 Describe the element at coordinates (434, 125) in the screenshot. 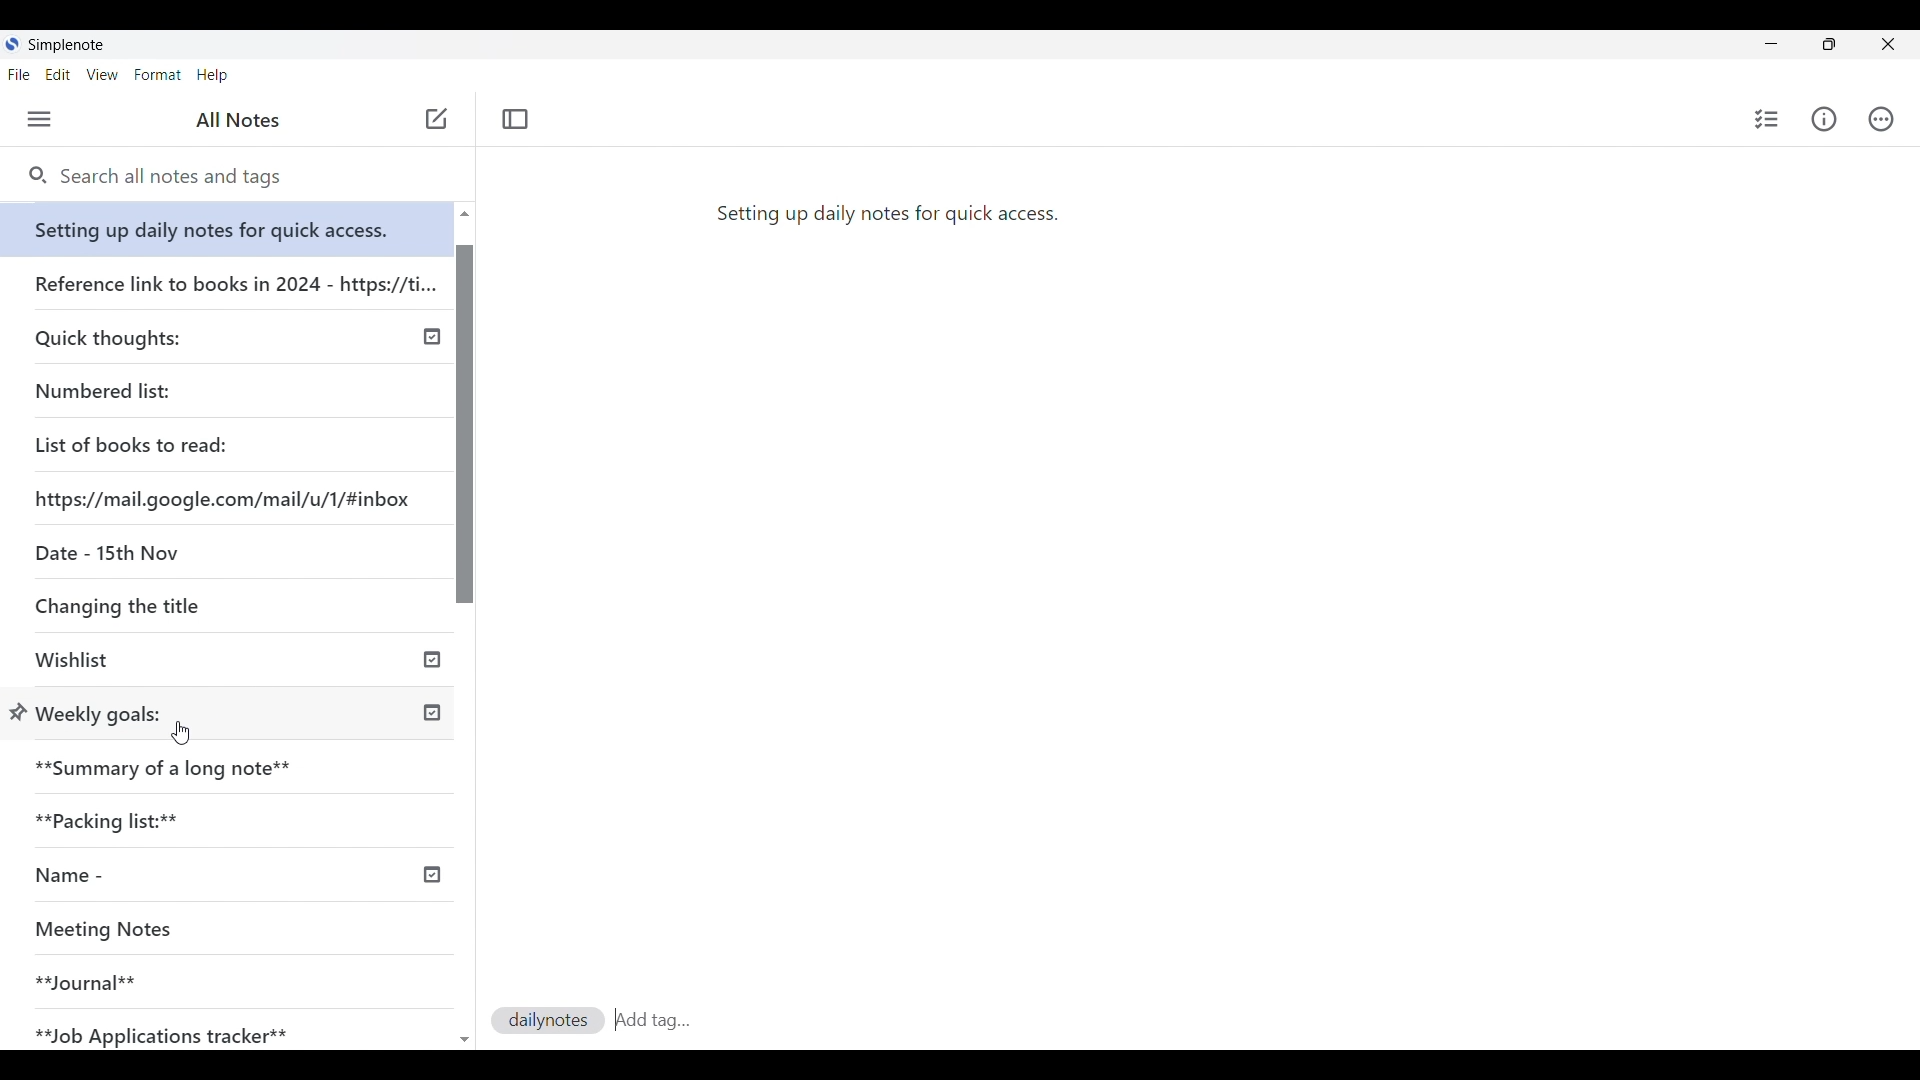

I see `Cursor position unchanged` at that location.